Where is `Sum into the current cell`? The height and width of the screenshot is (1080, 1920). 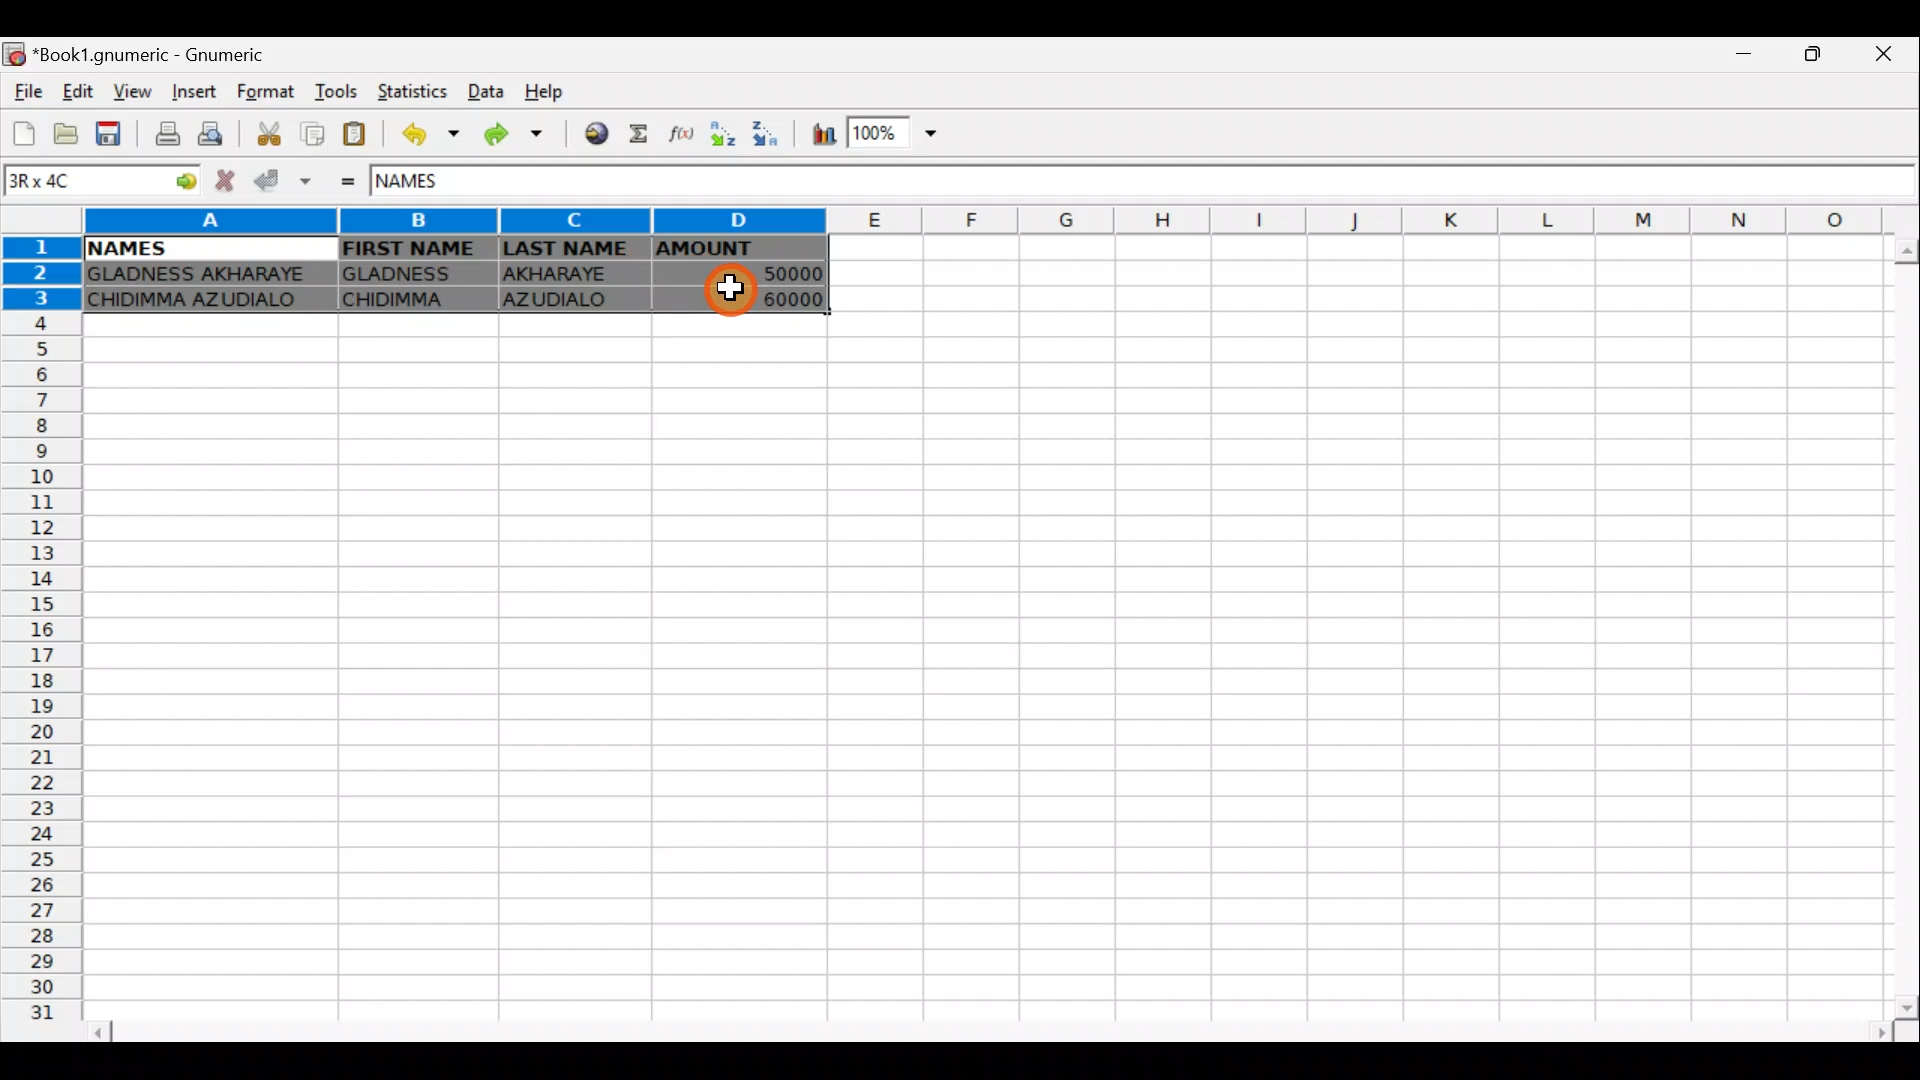
Sum into the current cell is located at coordinates (641, 135).